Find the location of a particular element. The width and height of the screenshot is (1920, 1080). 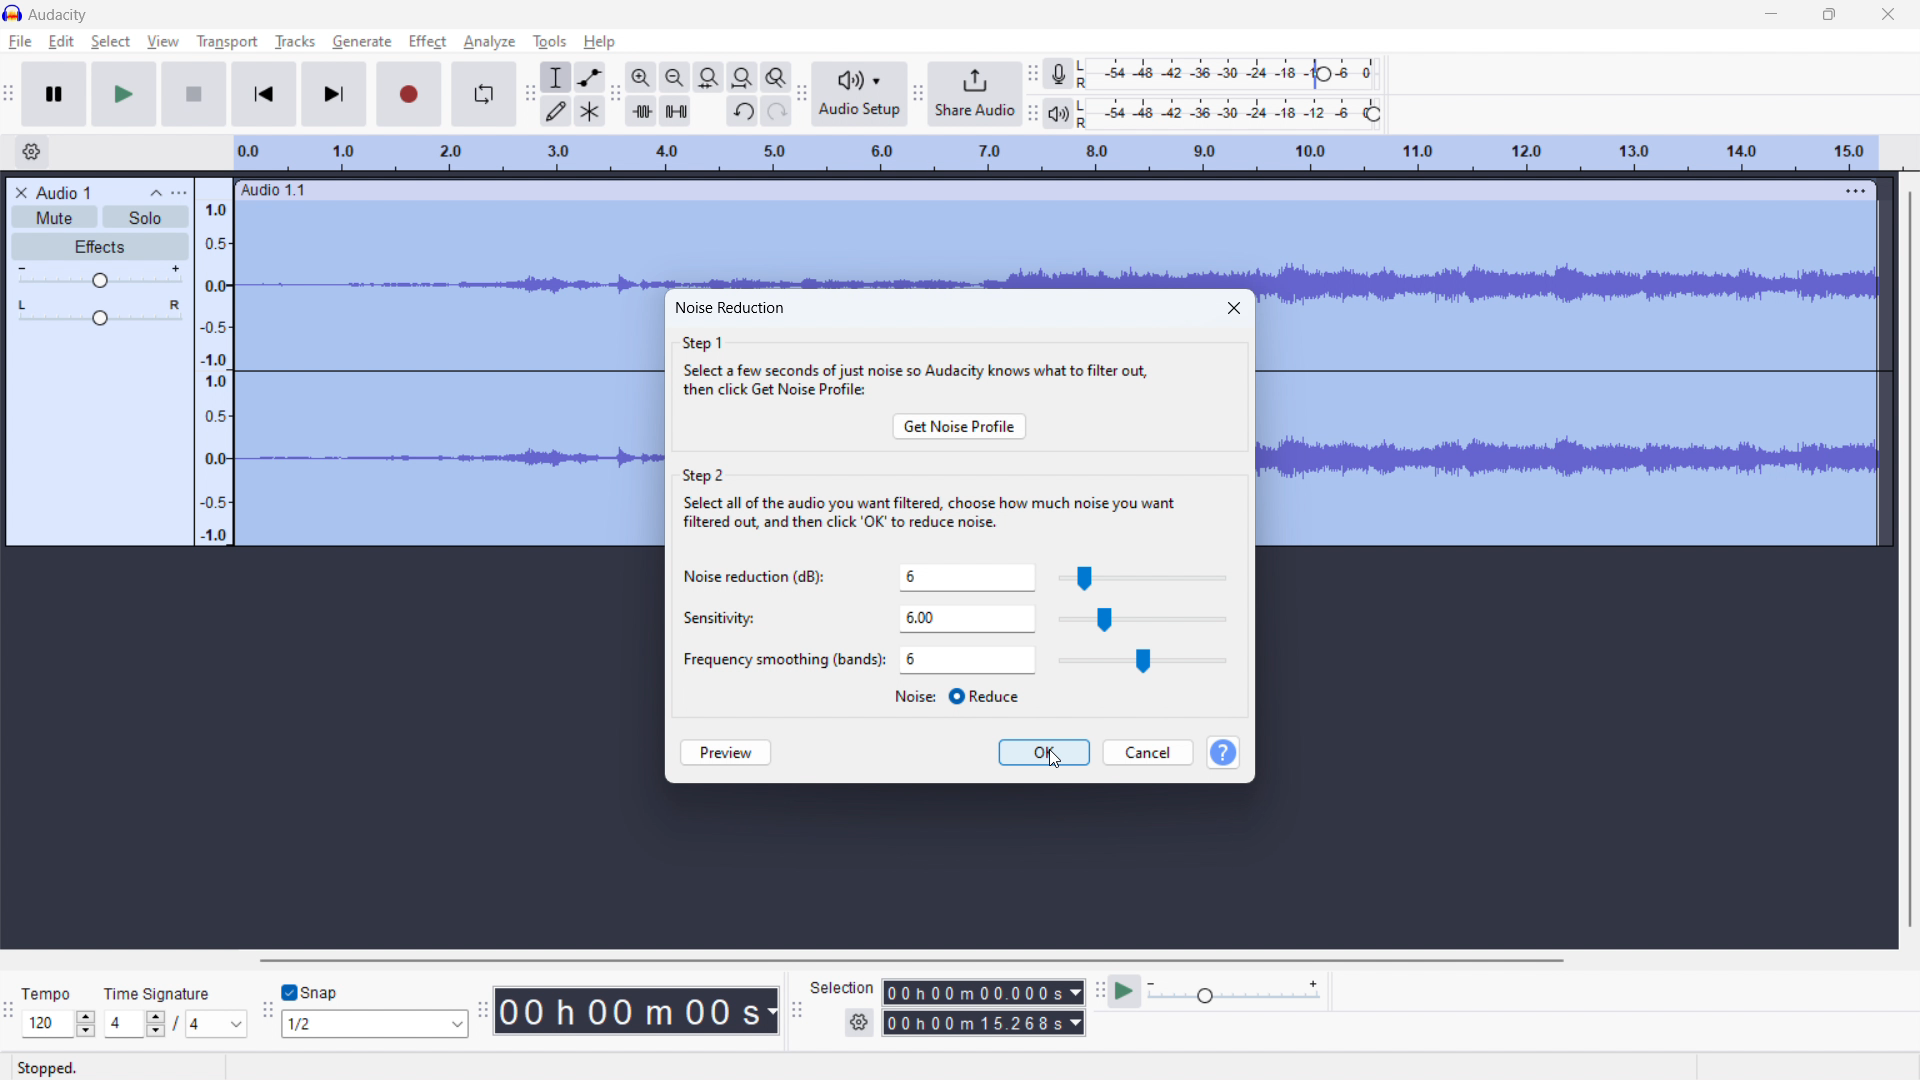

edit is located at coordinates (62, 42).